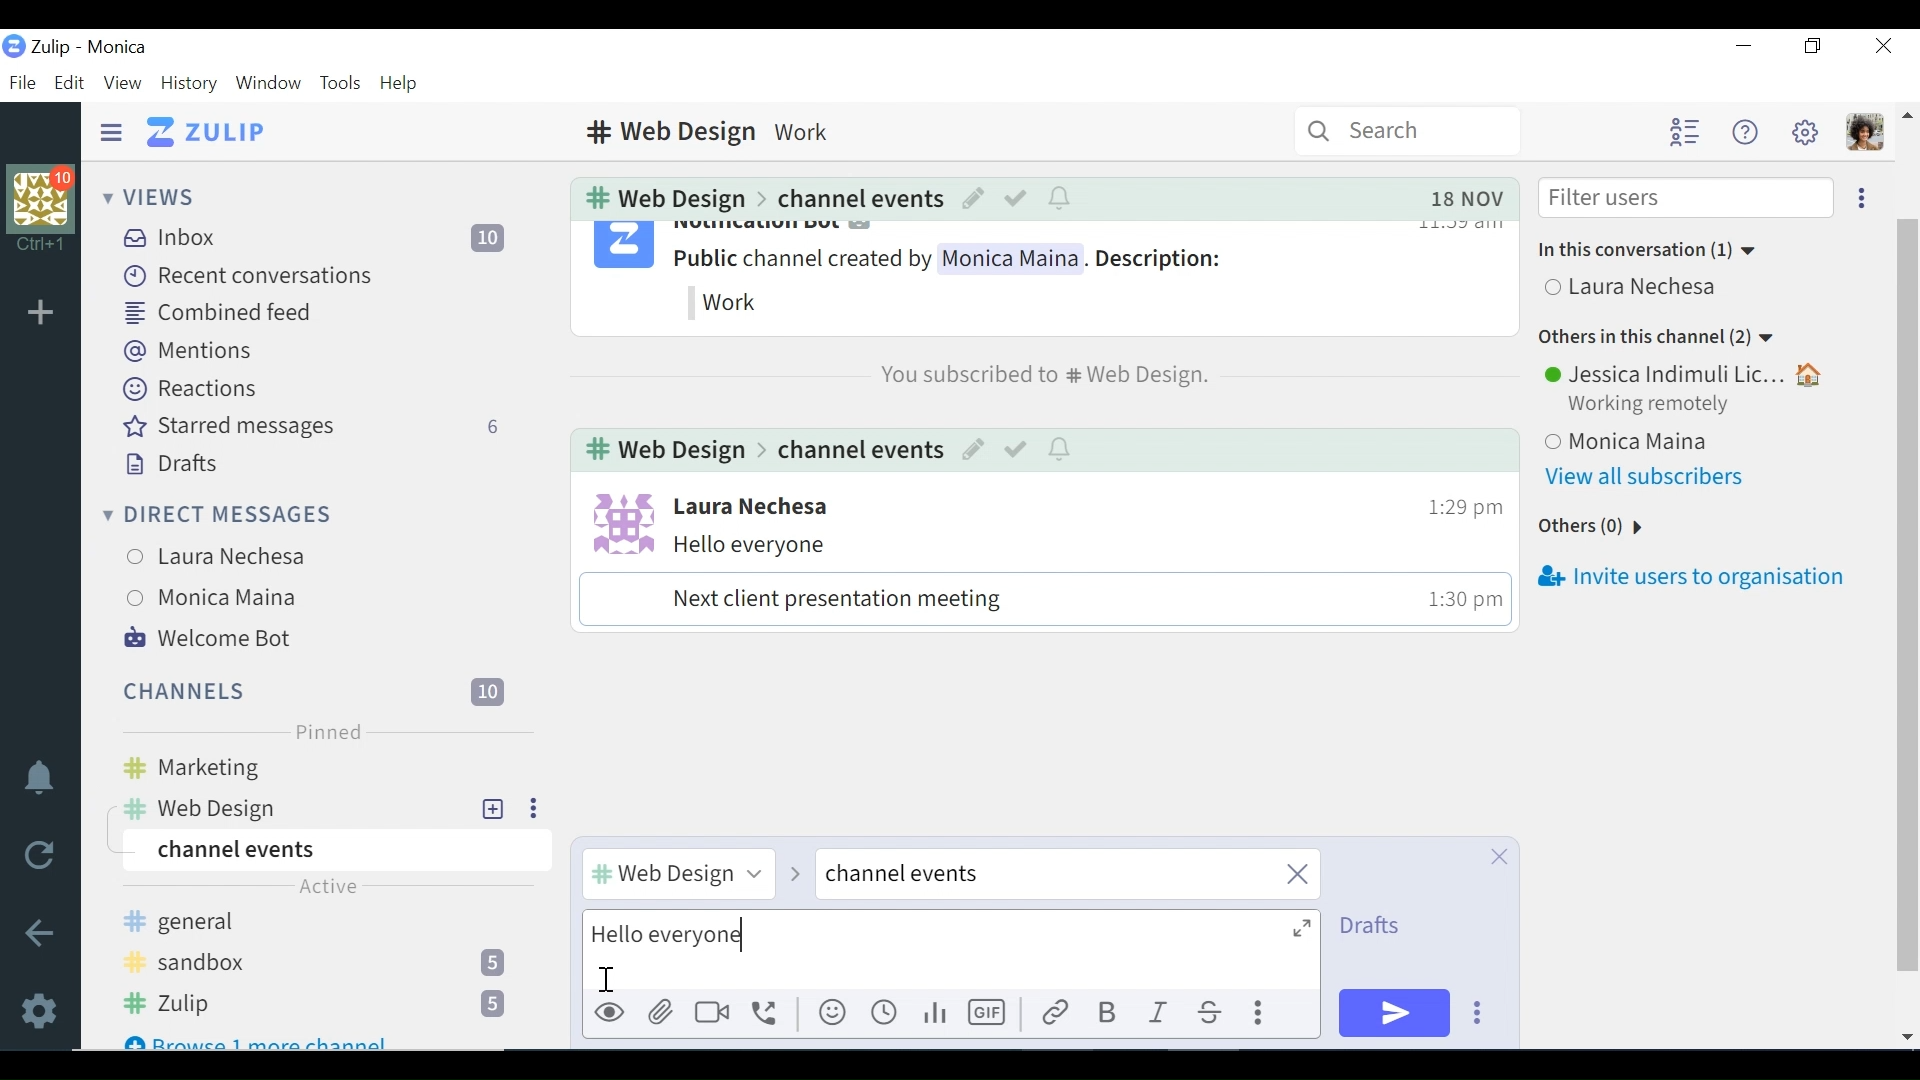  What do you see at coordinates (325, 237) in the screenshot?
I see `Inbox` at bounding box center [325, 237].